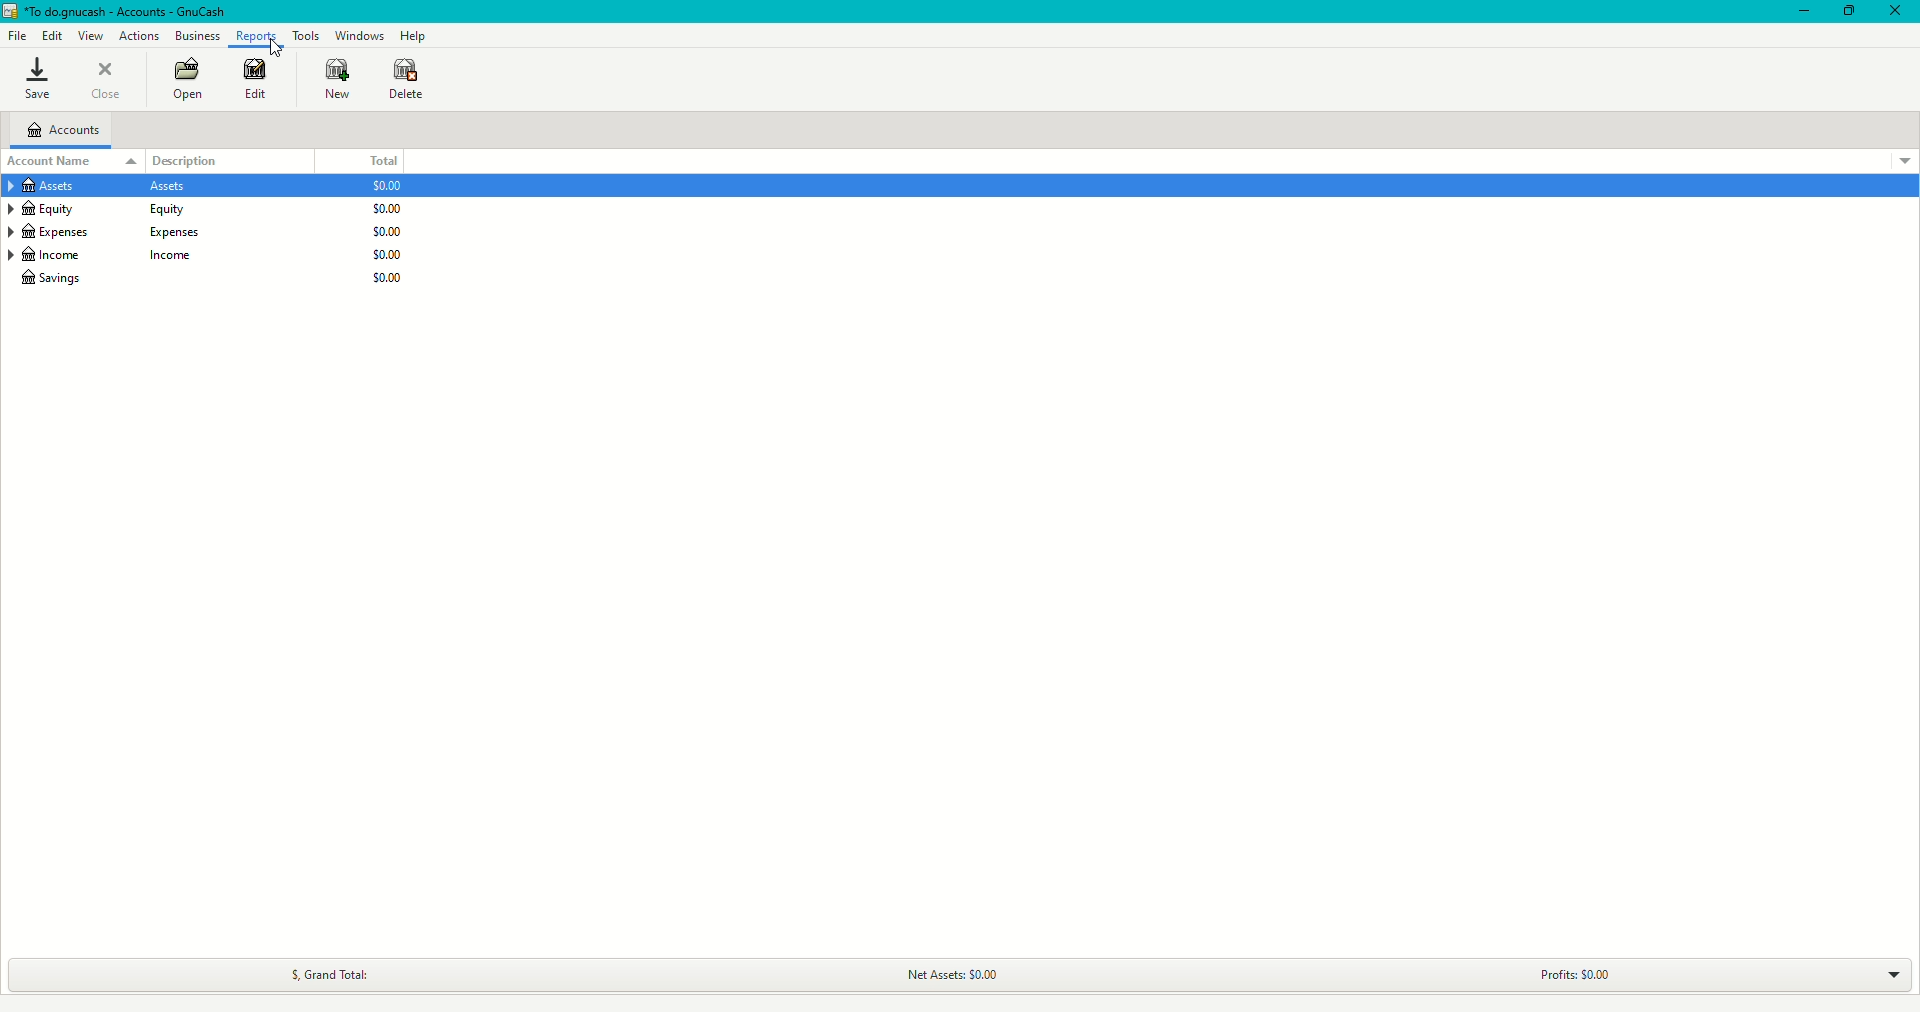 The image size is (1920, 1012). What do you see at coordinates (387, 255) in the screenshot?
I see `$0.00` at bounding box center [387, 255].